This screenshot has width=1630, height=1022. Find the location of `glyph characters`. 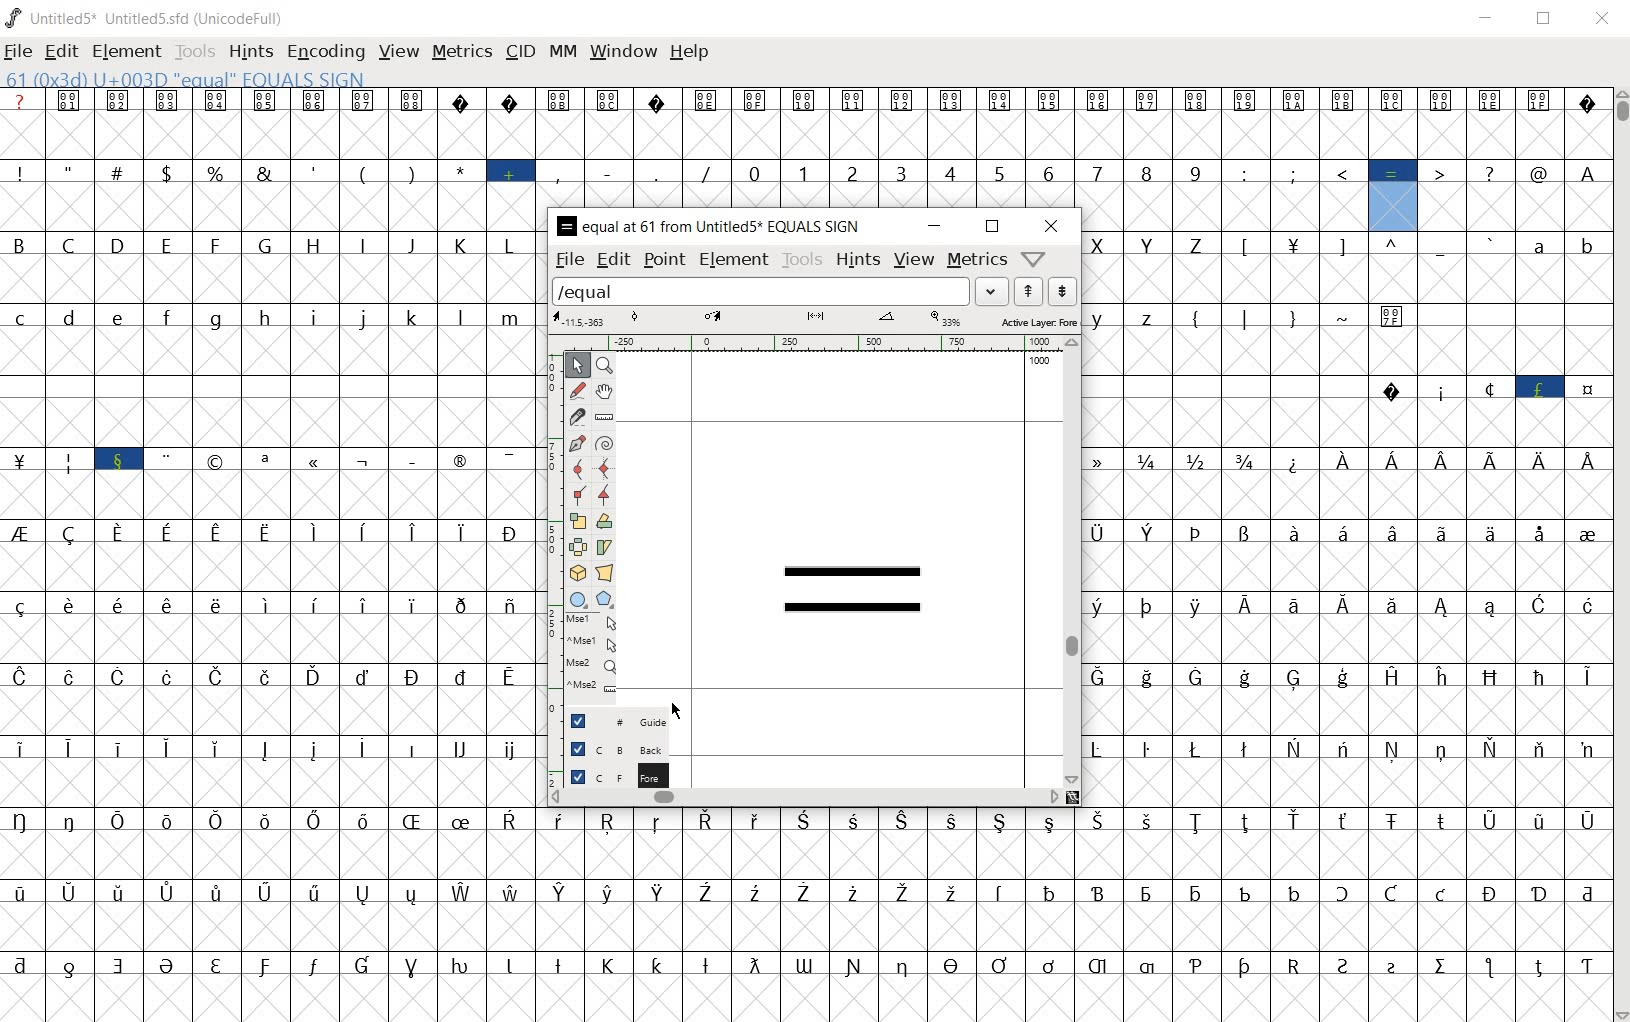

glyph characters is located at coordinates (1348, 519).